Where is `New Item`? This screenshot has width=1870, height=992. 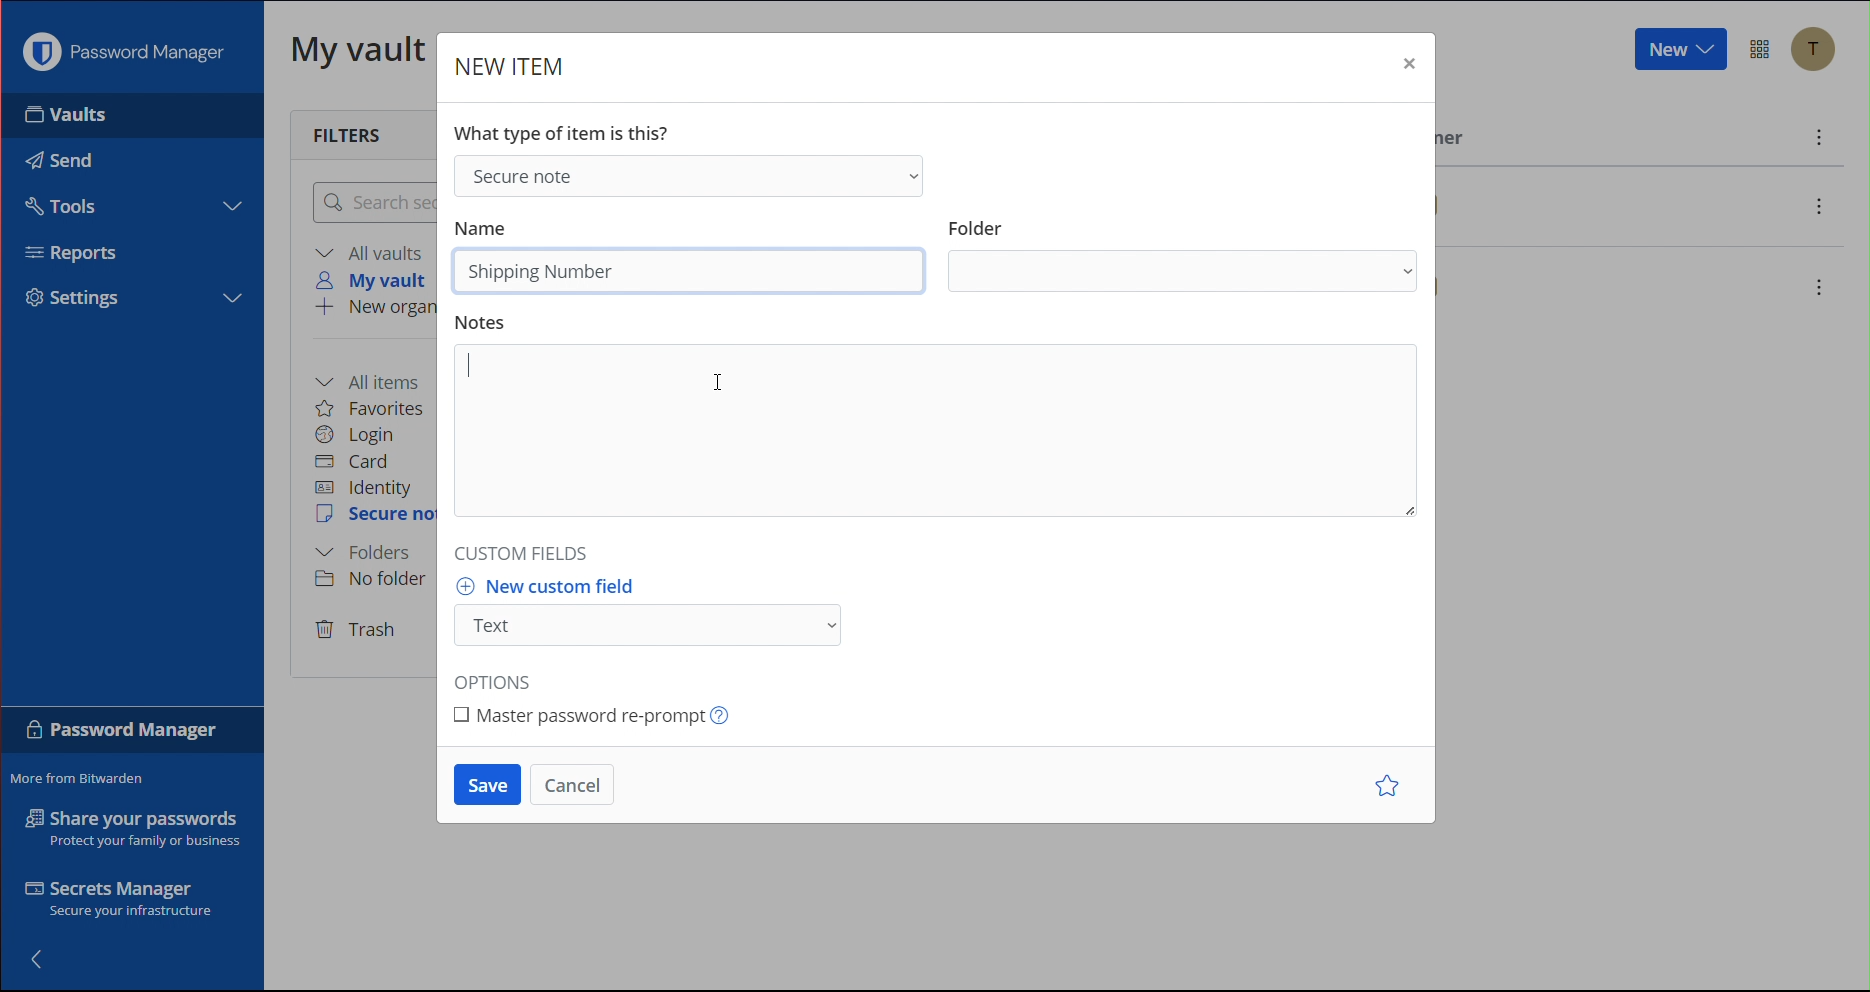
New Item is located at coordinates (518, 67).